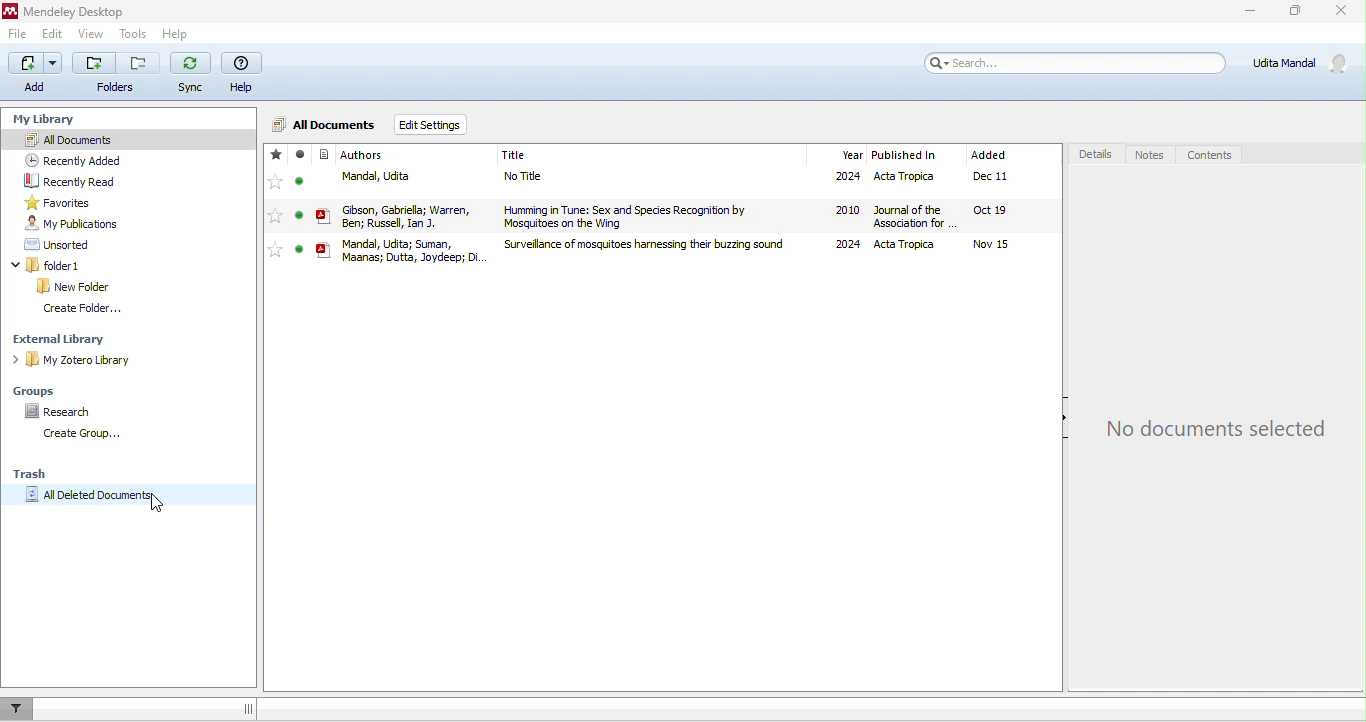 This screenshot has width=1366, height=722. I want to click on file , so click(20, 33).